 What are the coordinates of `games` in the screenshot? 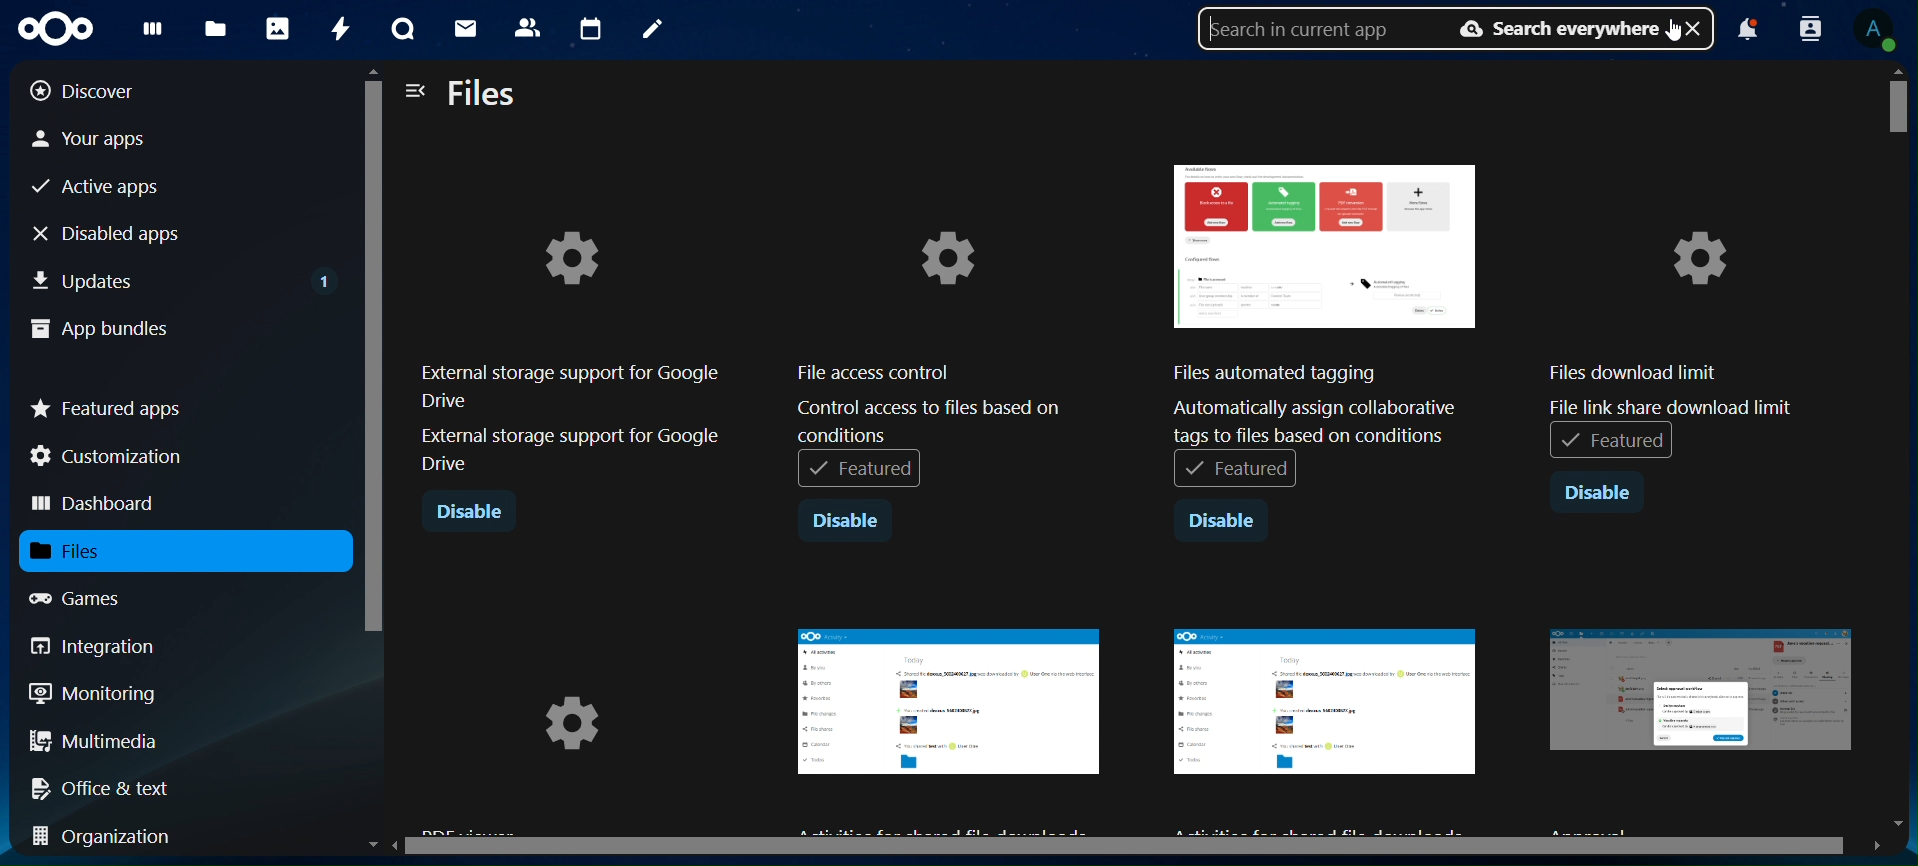 It's located at (94, 598).